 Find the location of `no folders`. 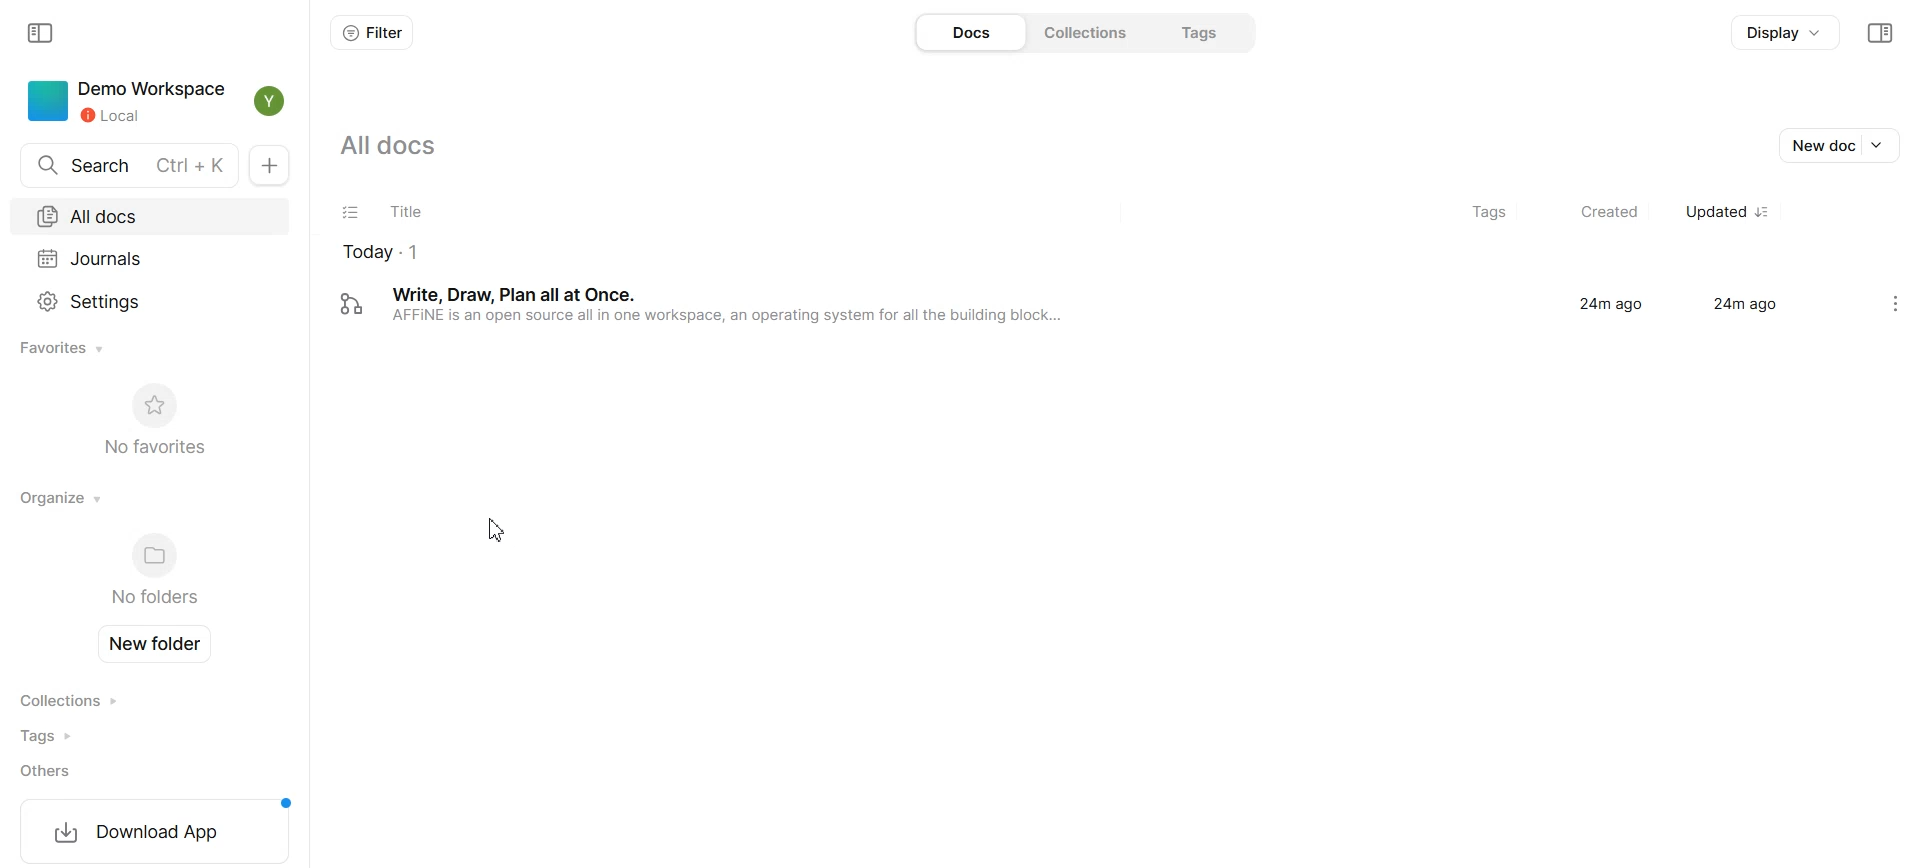

no folders is located at coordinates (150, 572).